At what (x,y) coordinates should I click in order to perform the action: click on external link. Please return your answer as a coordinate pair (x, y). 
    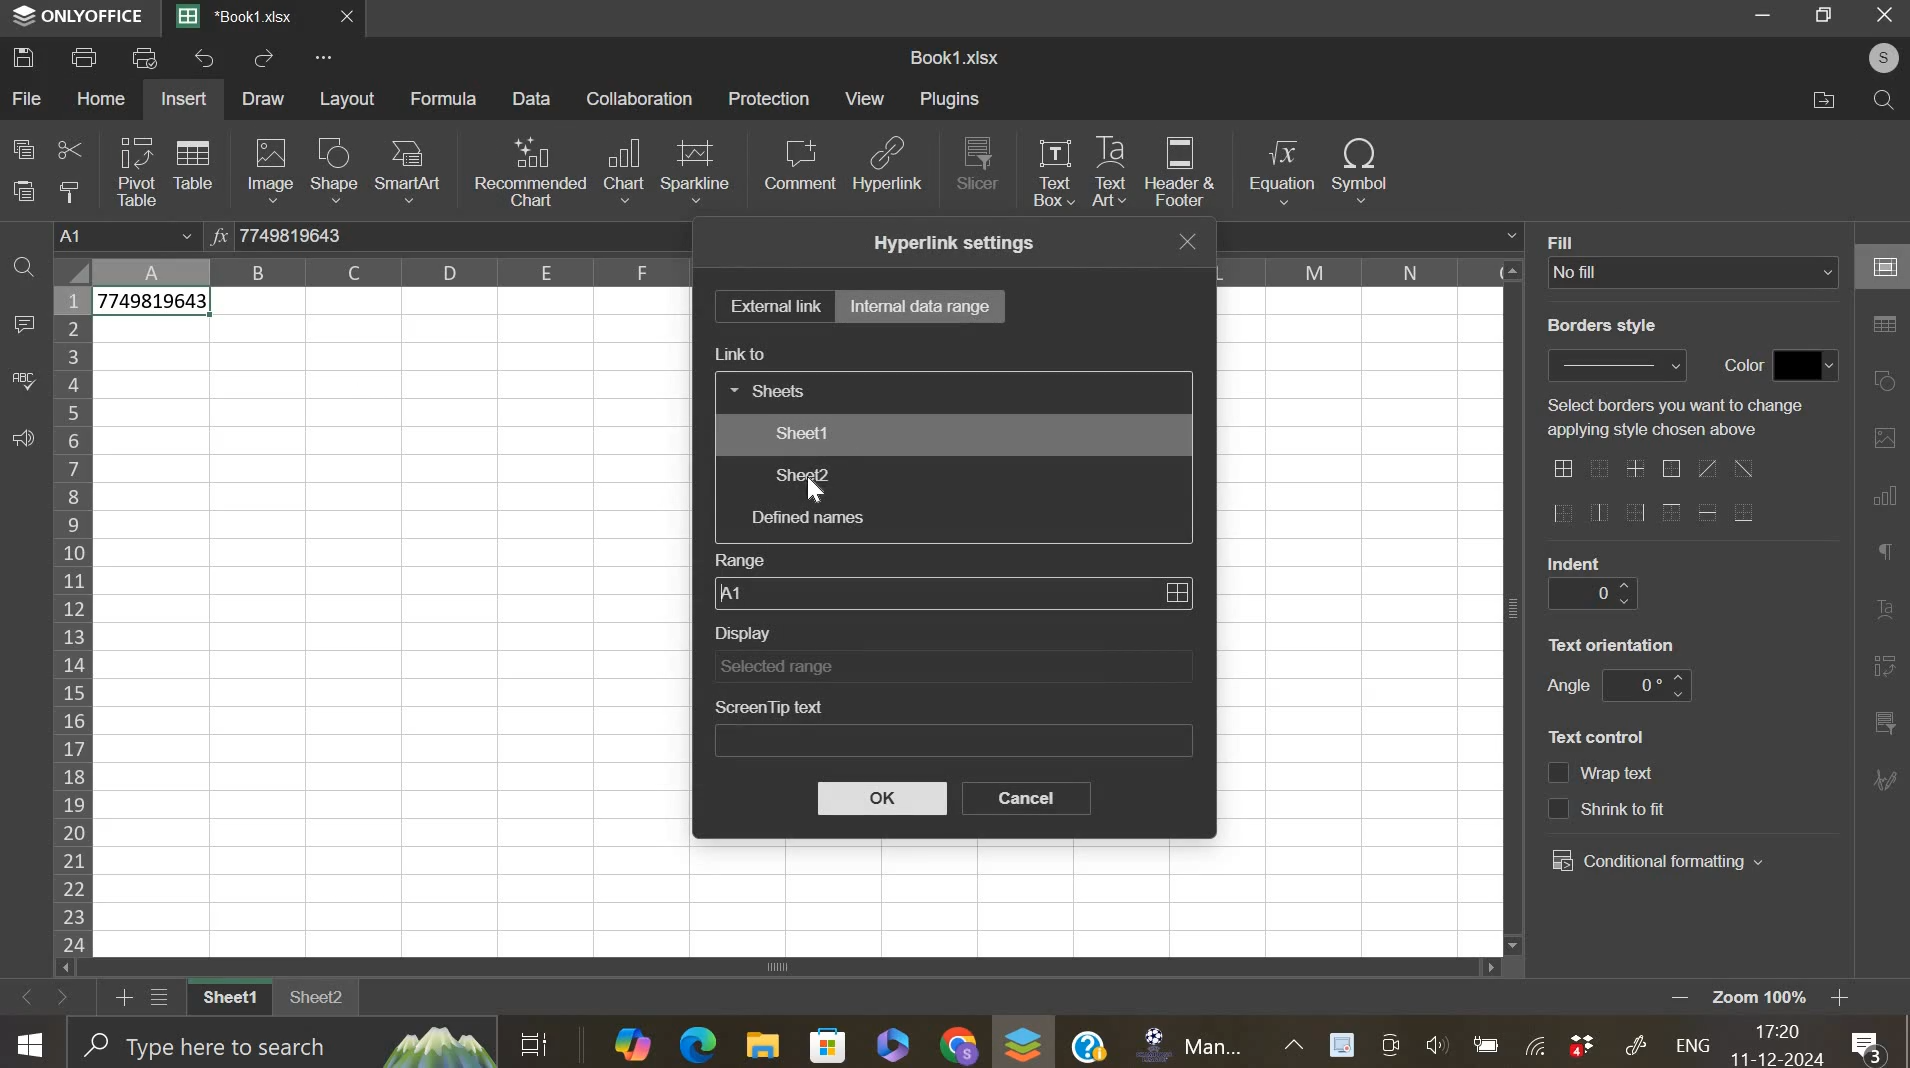
    Looking at the image, I should click on (773, 305).